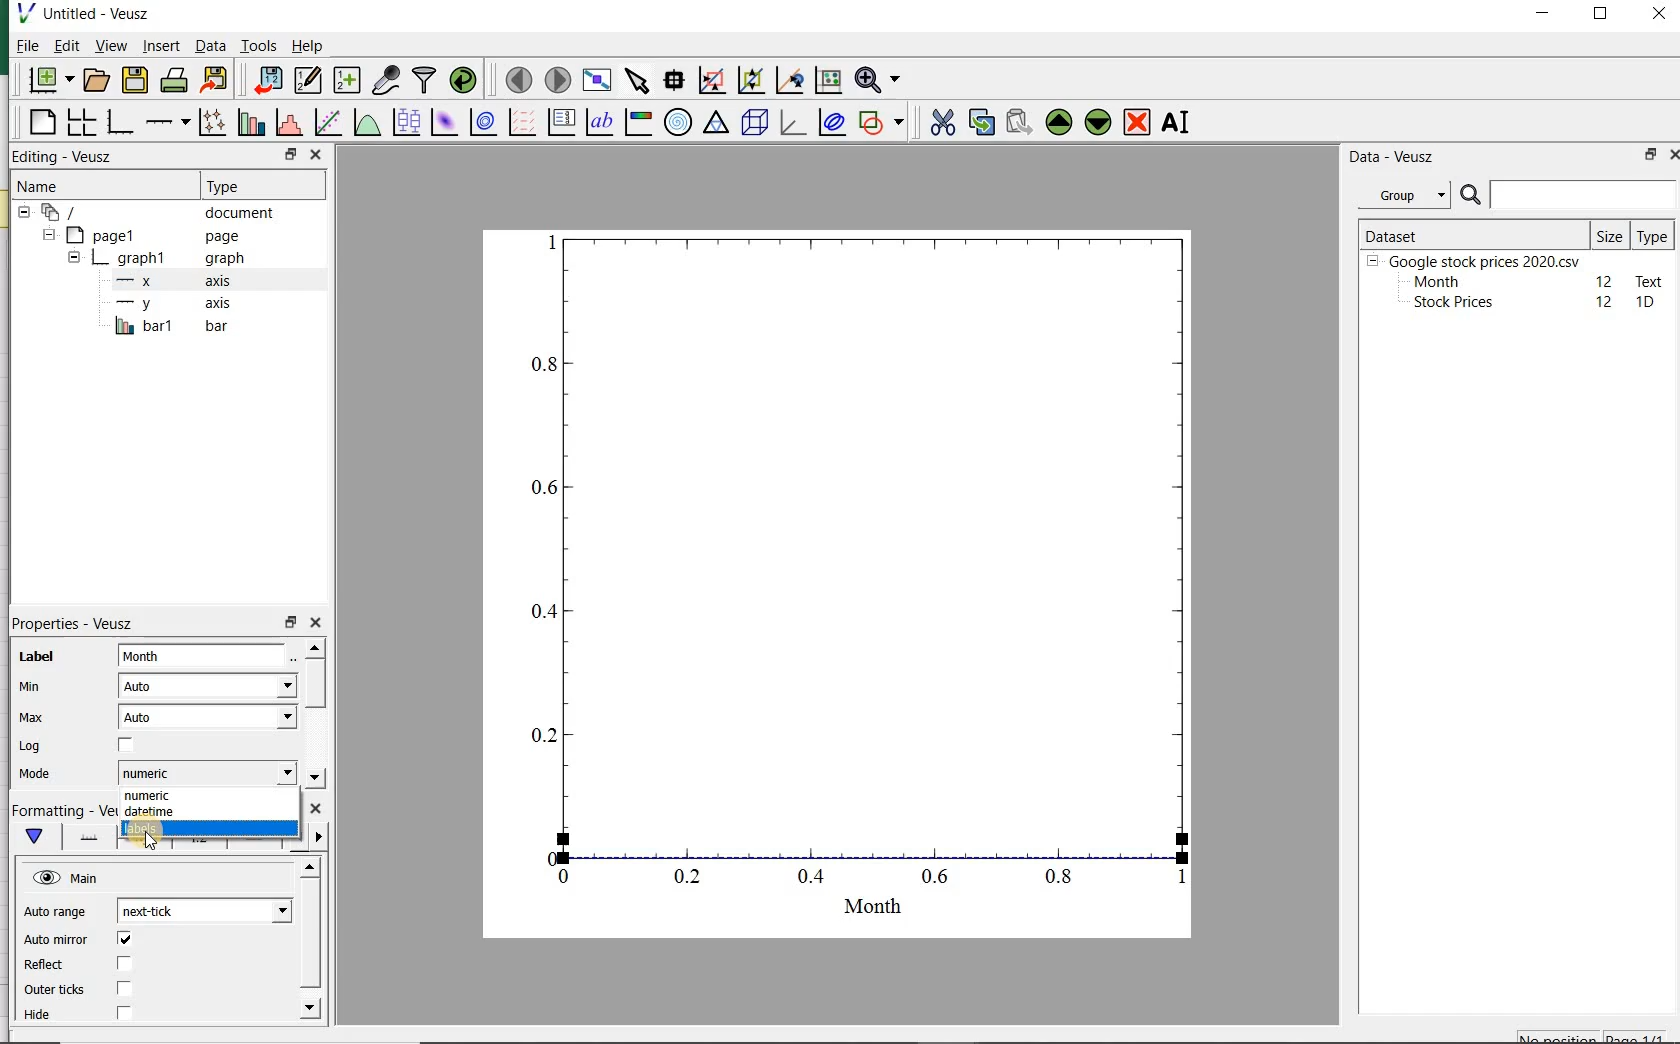 This screenshot has height=1044, width=1680. What do you see at coordinates (882, 123) in the screenshot?
I see `add a shape to the plot` at bounding box center [882, 123].